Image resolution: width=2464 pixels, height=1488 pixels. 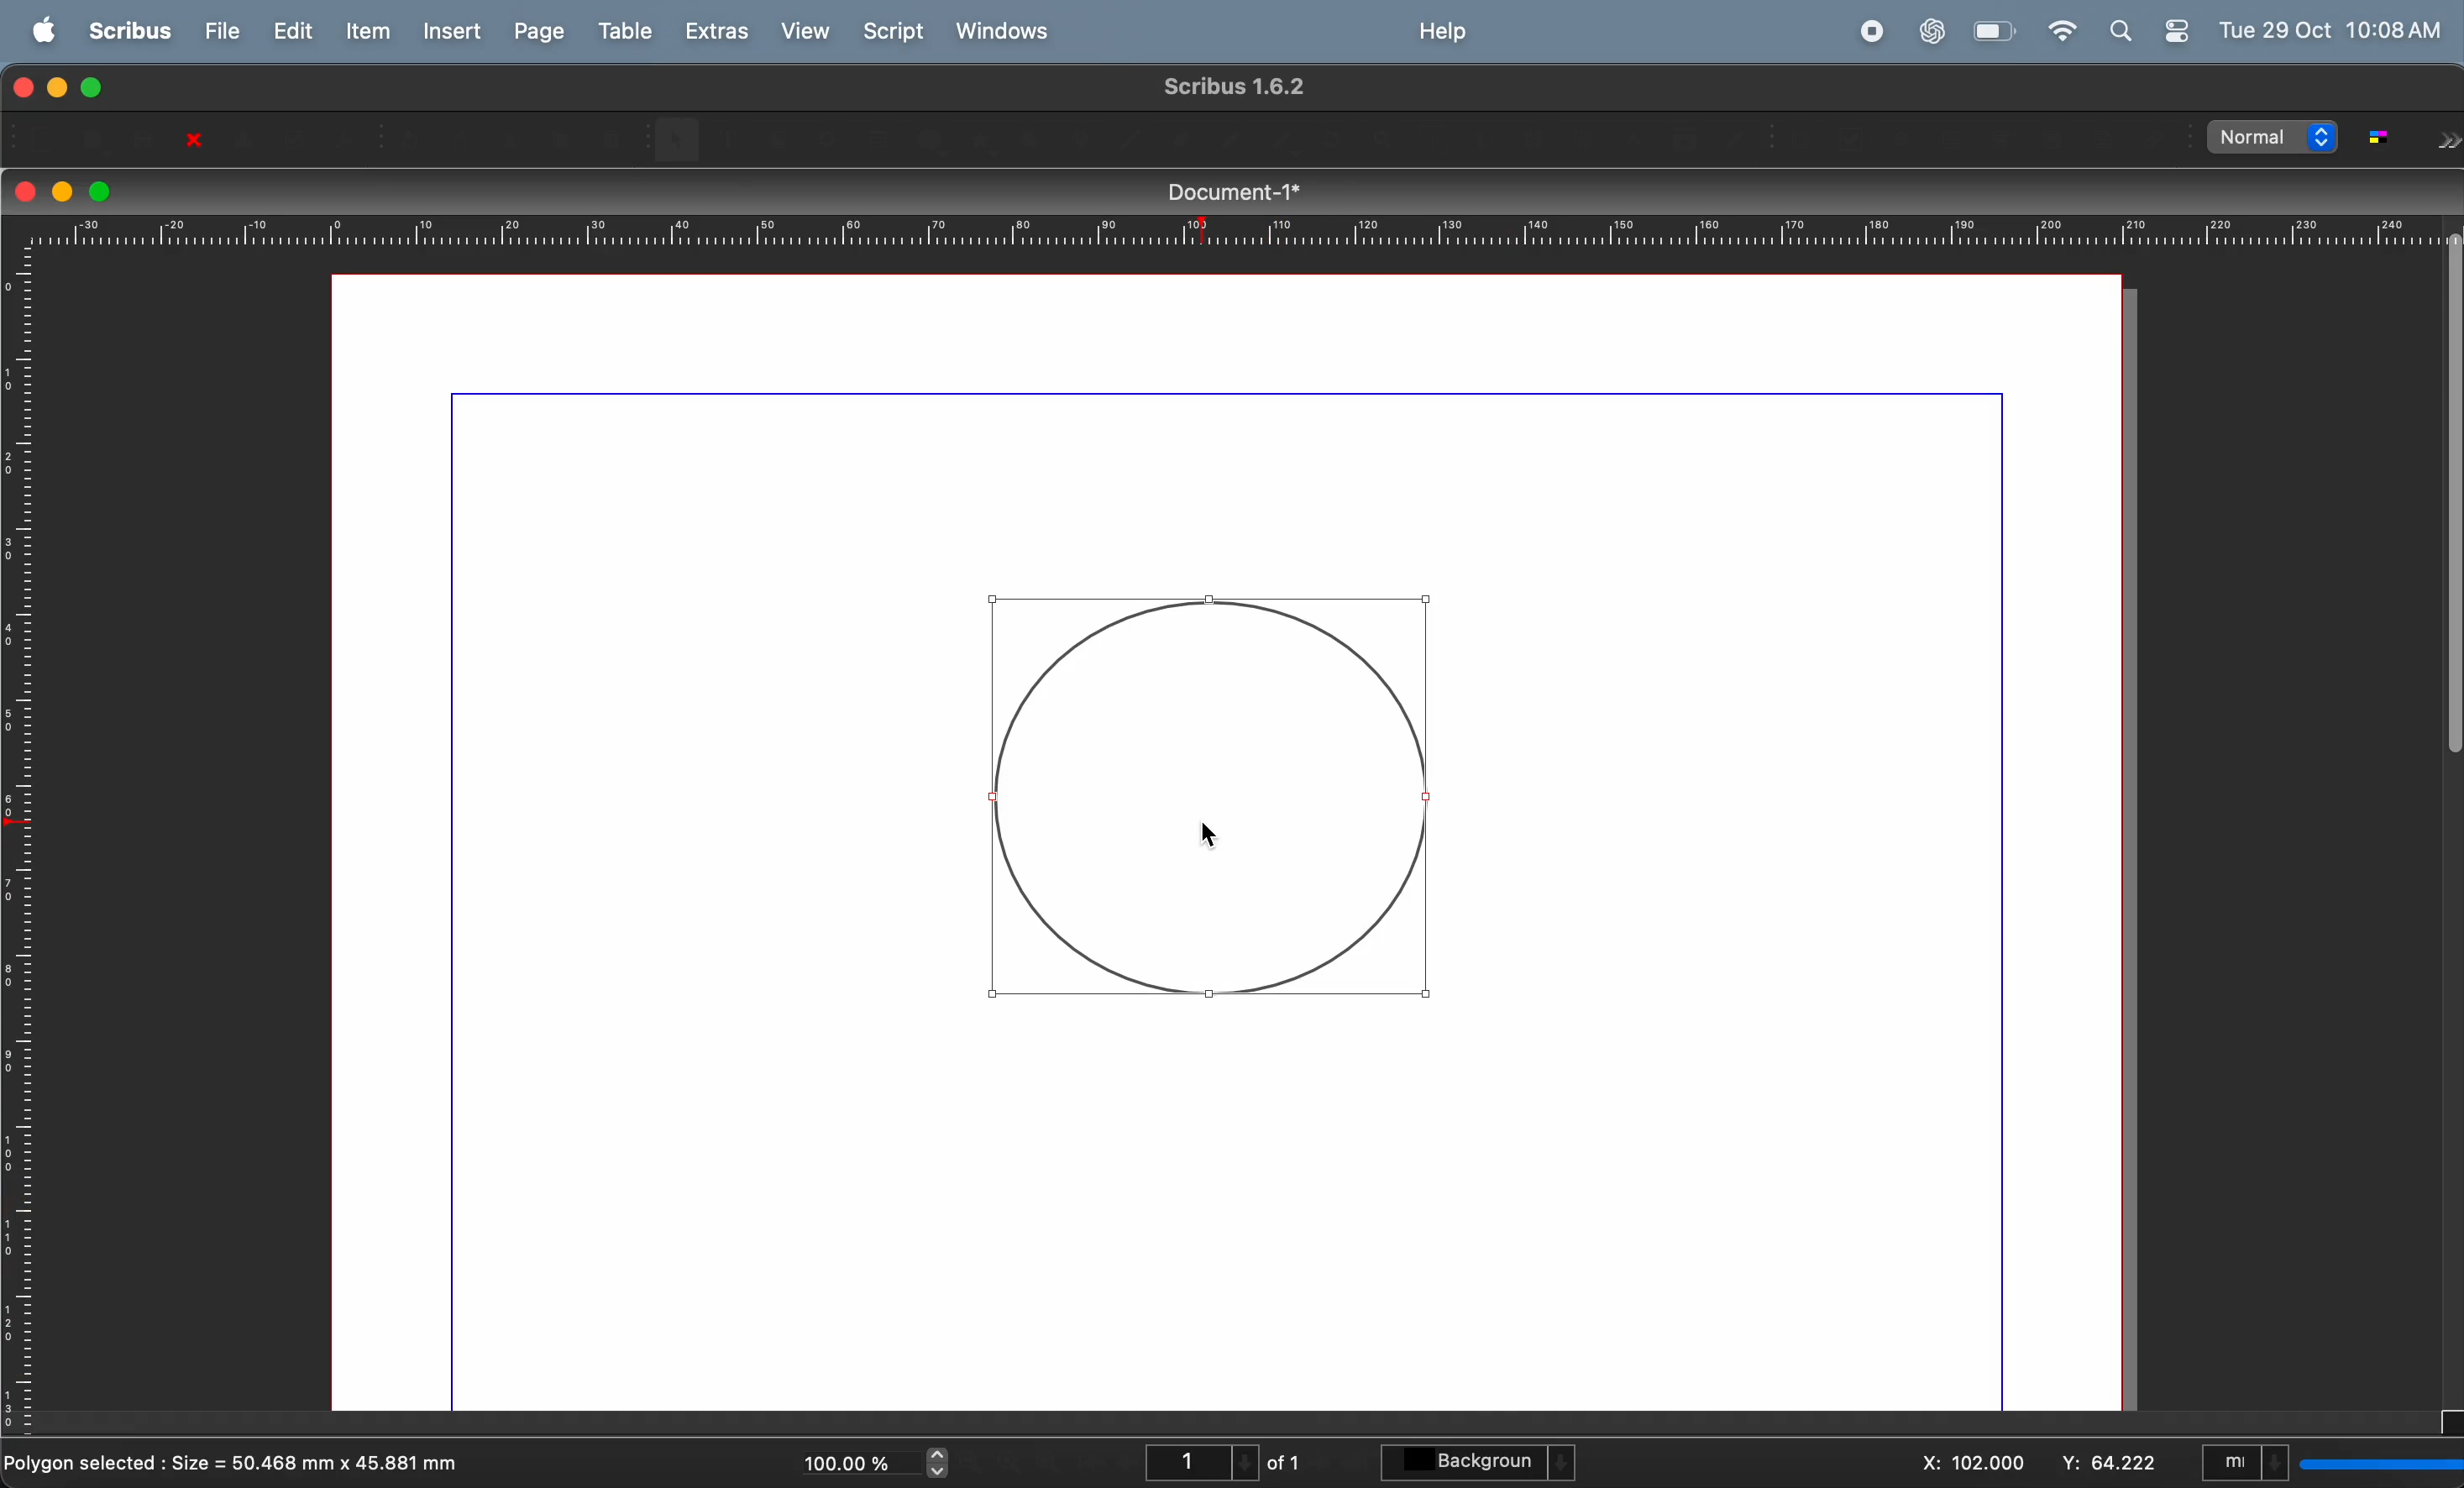 What do you see at coordinates (184, 141) in the screenshot?
I see `close` at bounding box center [184, 141].